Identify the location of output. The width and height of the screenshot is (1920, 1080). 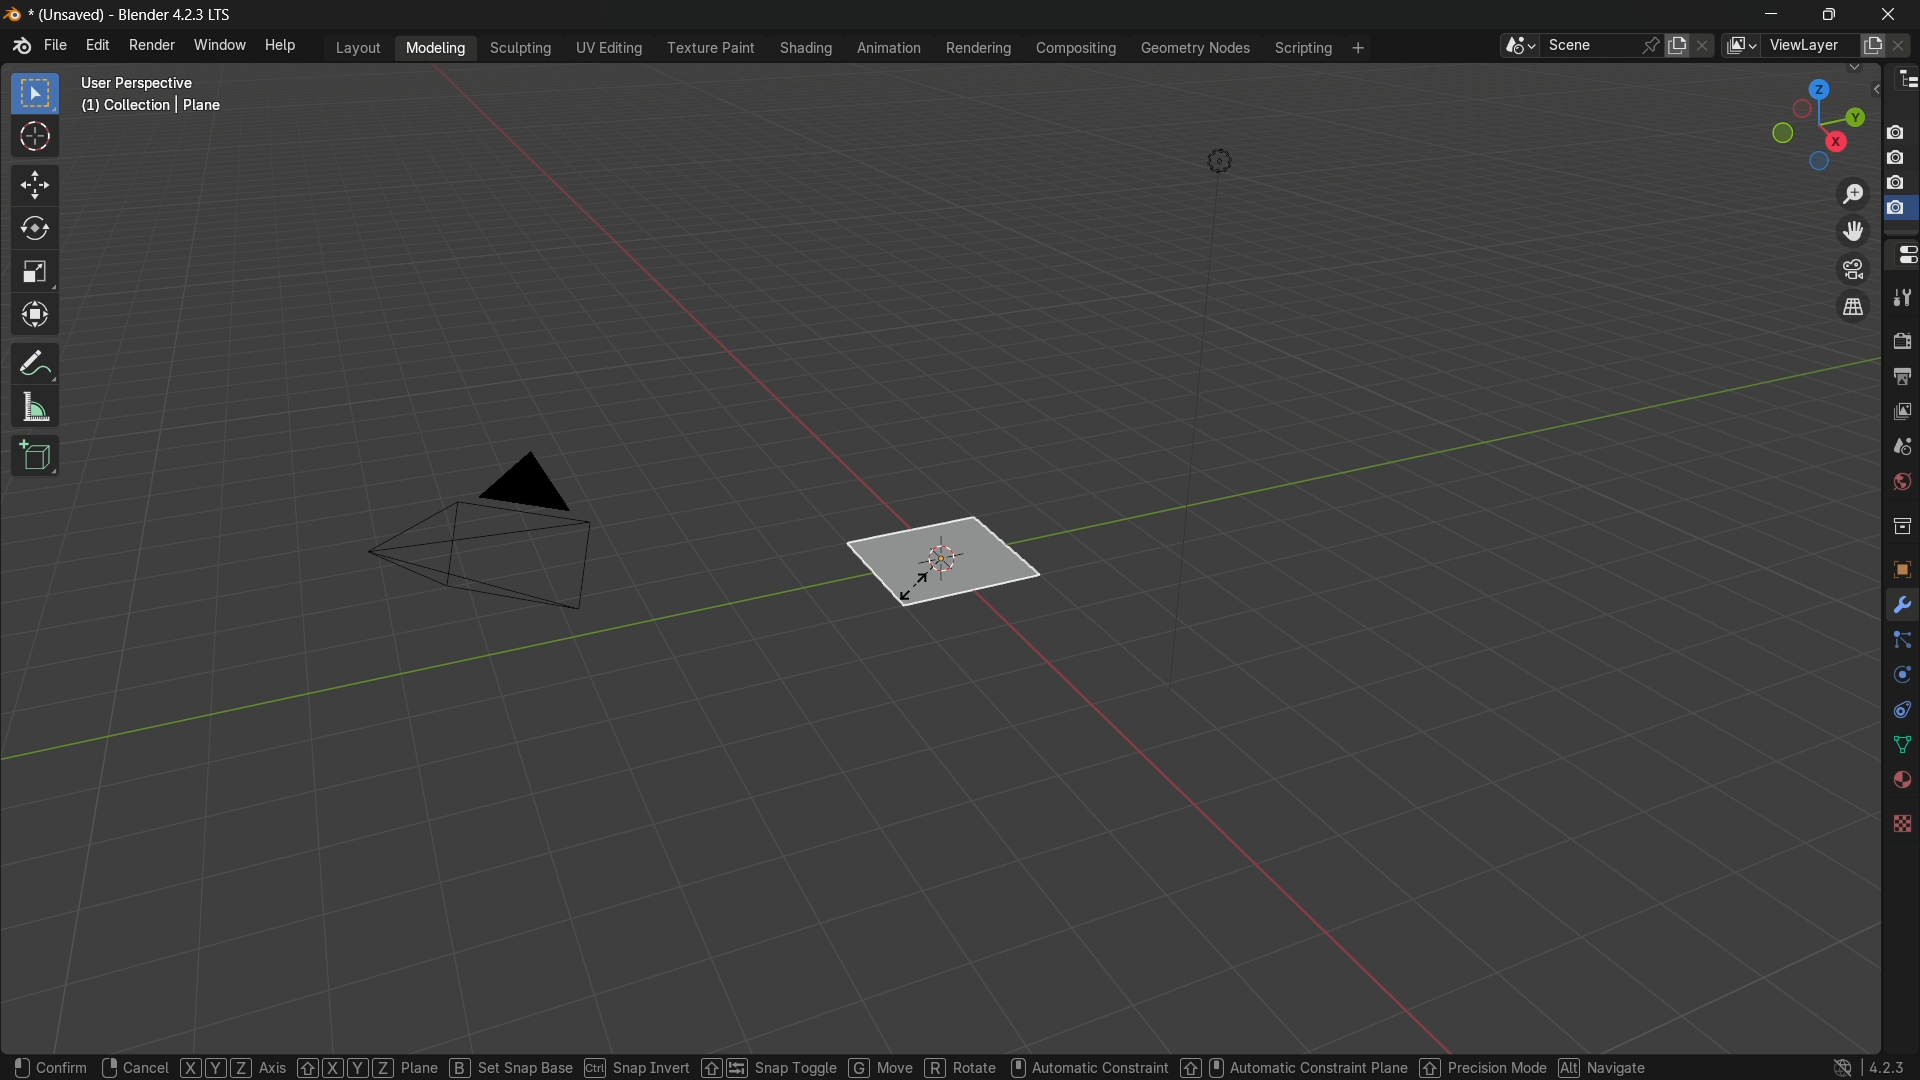
(1900, 374).